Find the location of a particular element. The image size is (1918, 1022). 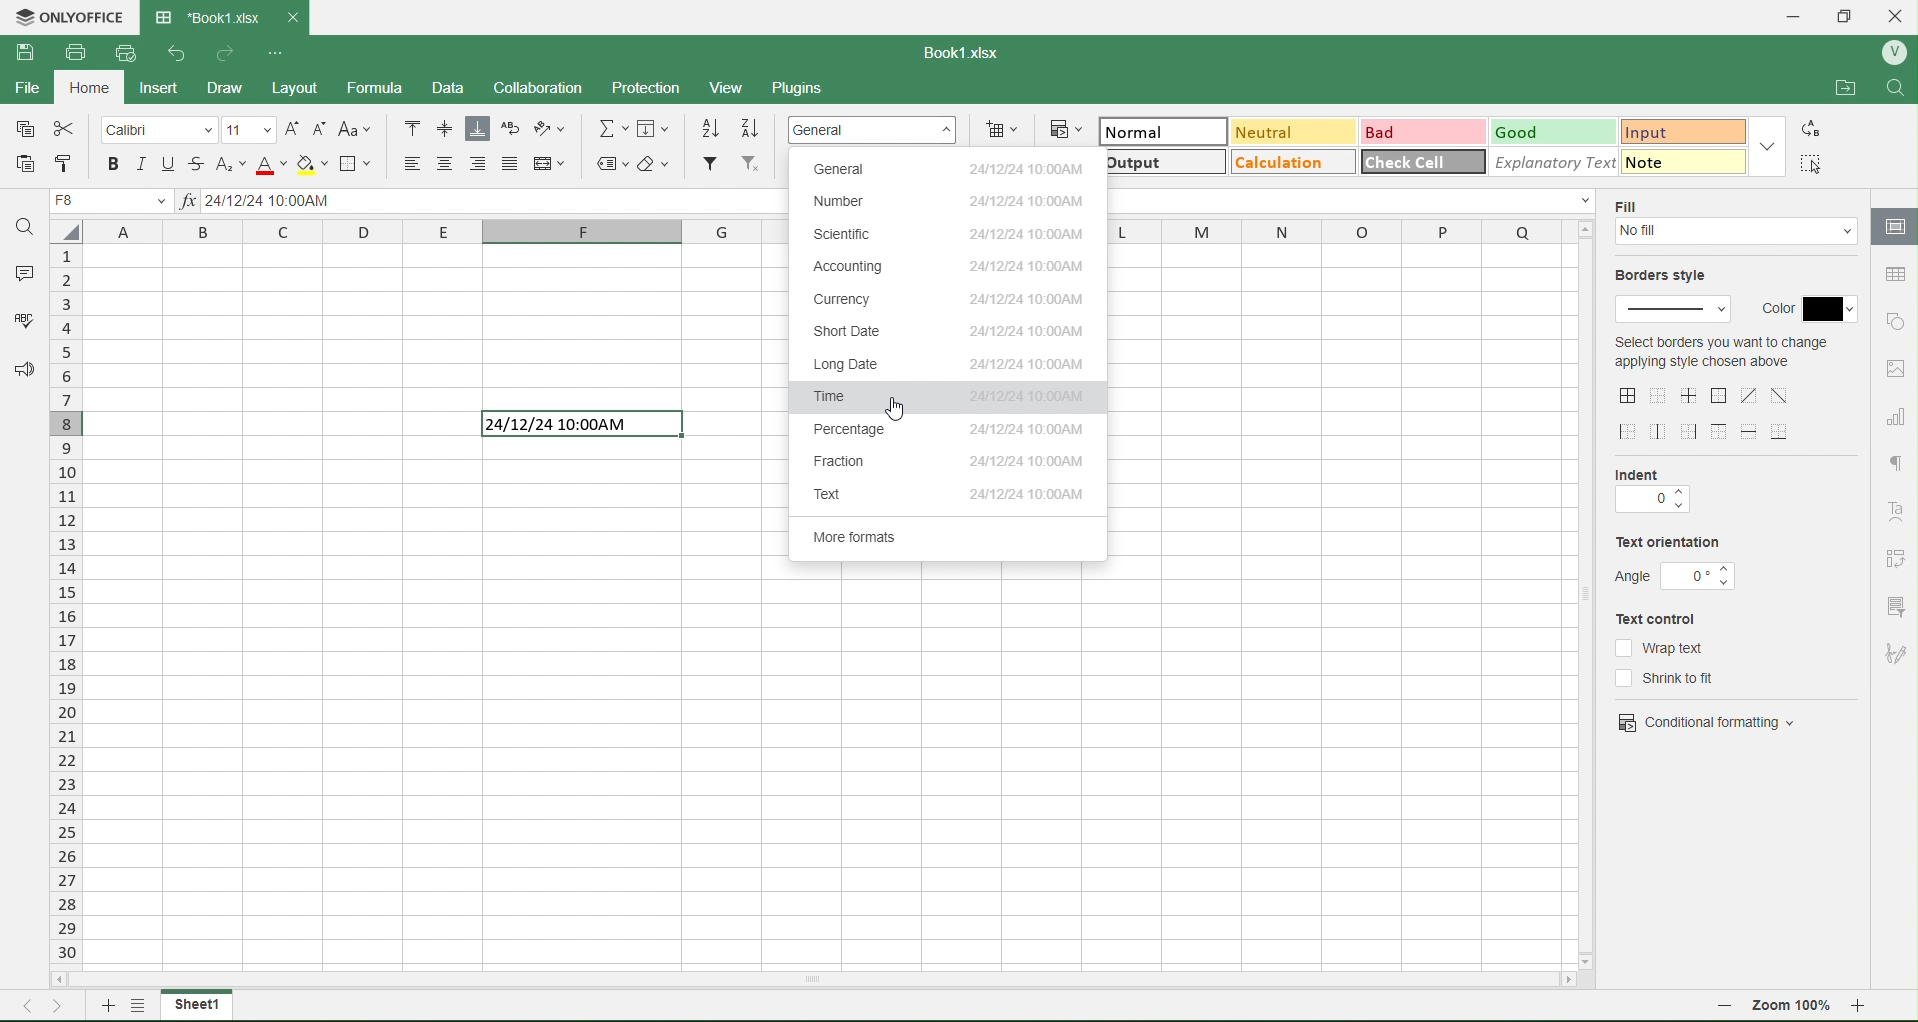

vertical border is located at coordinates (1660, 431).